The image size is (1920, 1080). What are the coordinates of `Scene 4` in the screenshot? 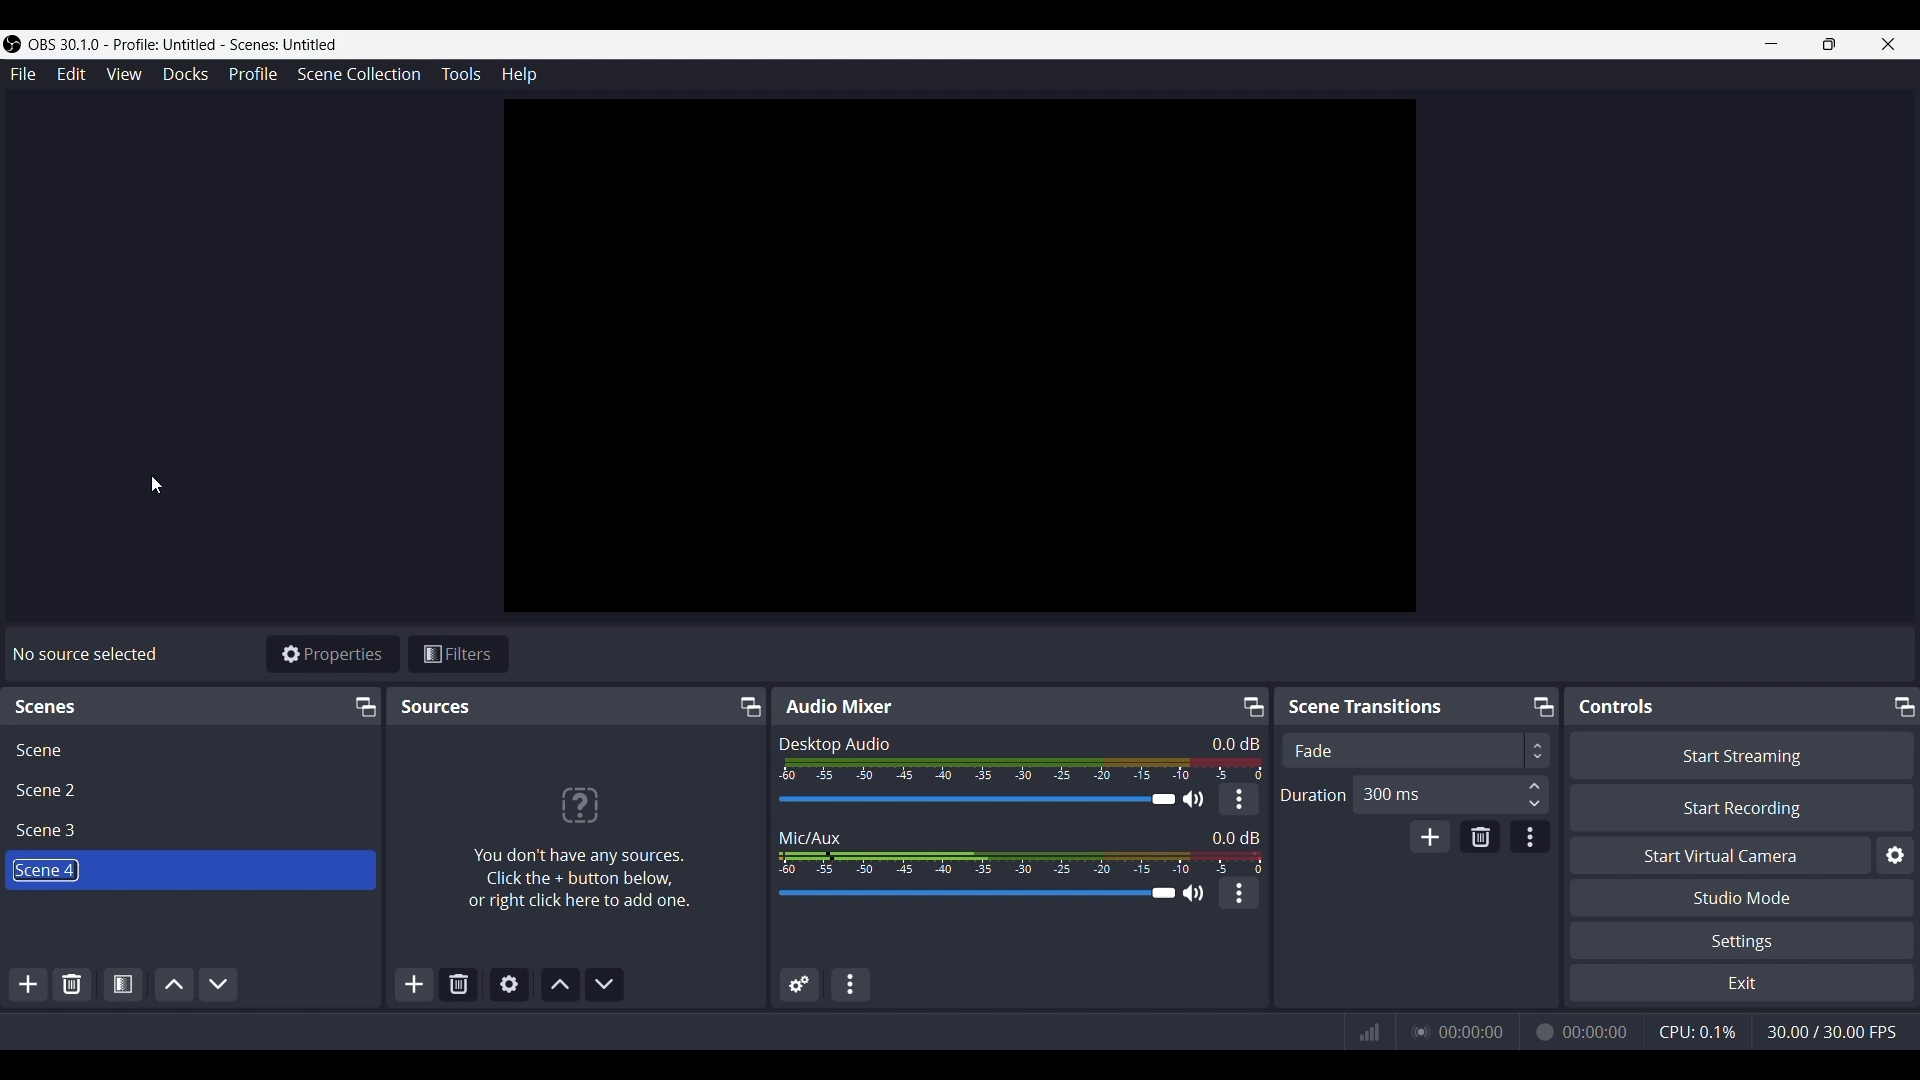 It's located at (44, 870).